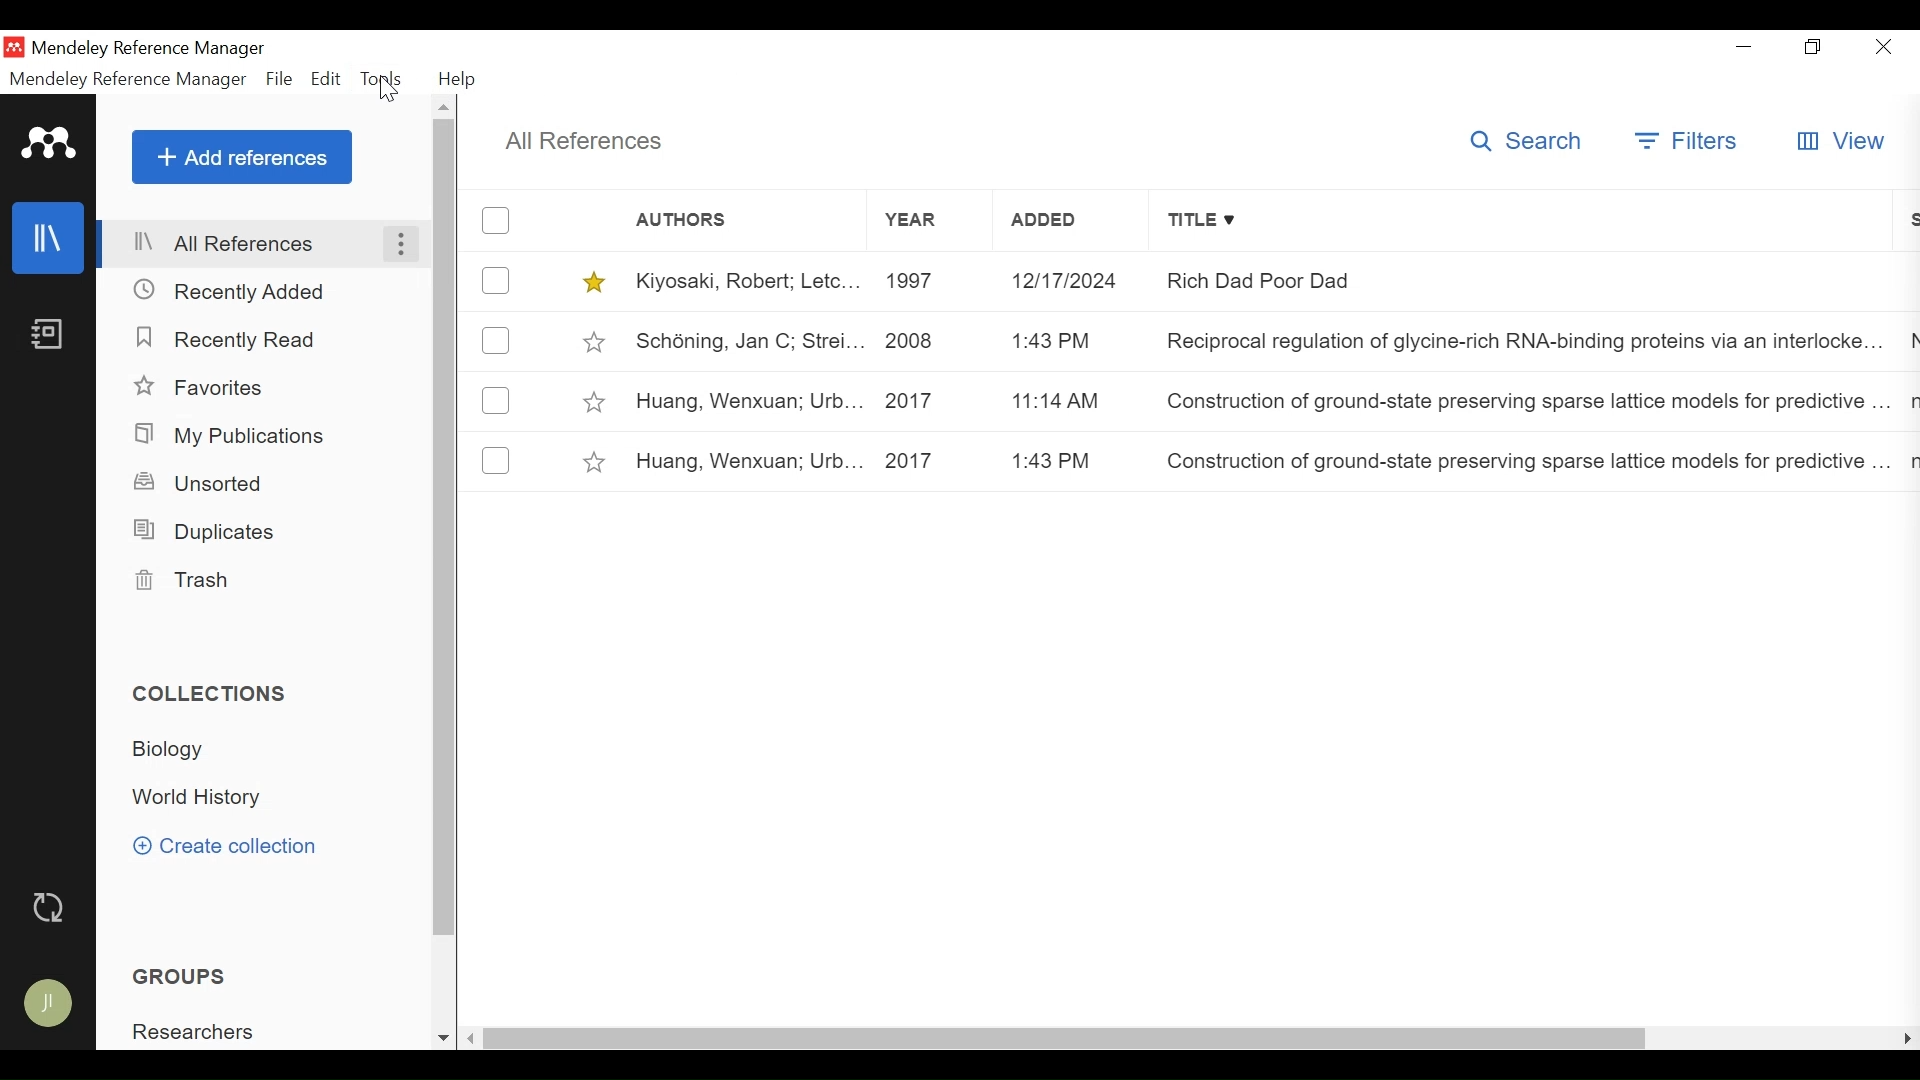 This screenshot has height=1080, width=1920. I want to click on Create Collection, so click(223, 848).